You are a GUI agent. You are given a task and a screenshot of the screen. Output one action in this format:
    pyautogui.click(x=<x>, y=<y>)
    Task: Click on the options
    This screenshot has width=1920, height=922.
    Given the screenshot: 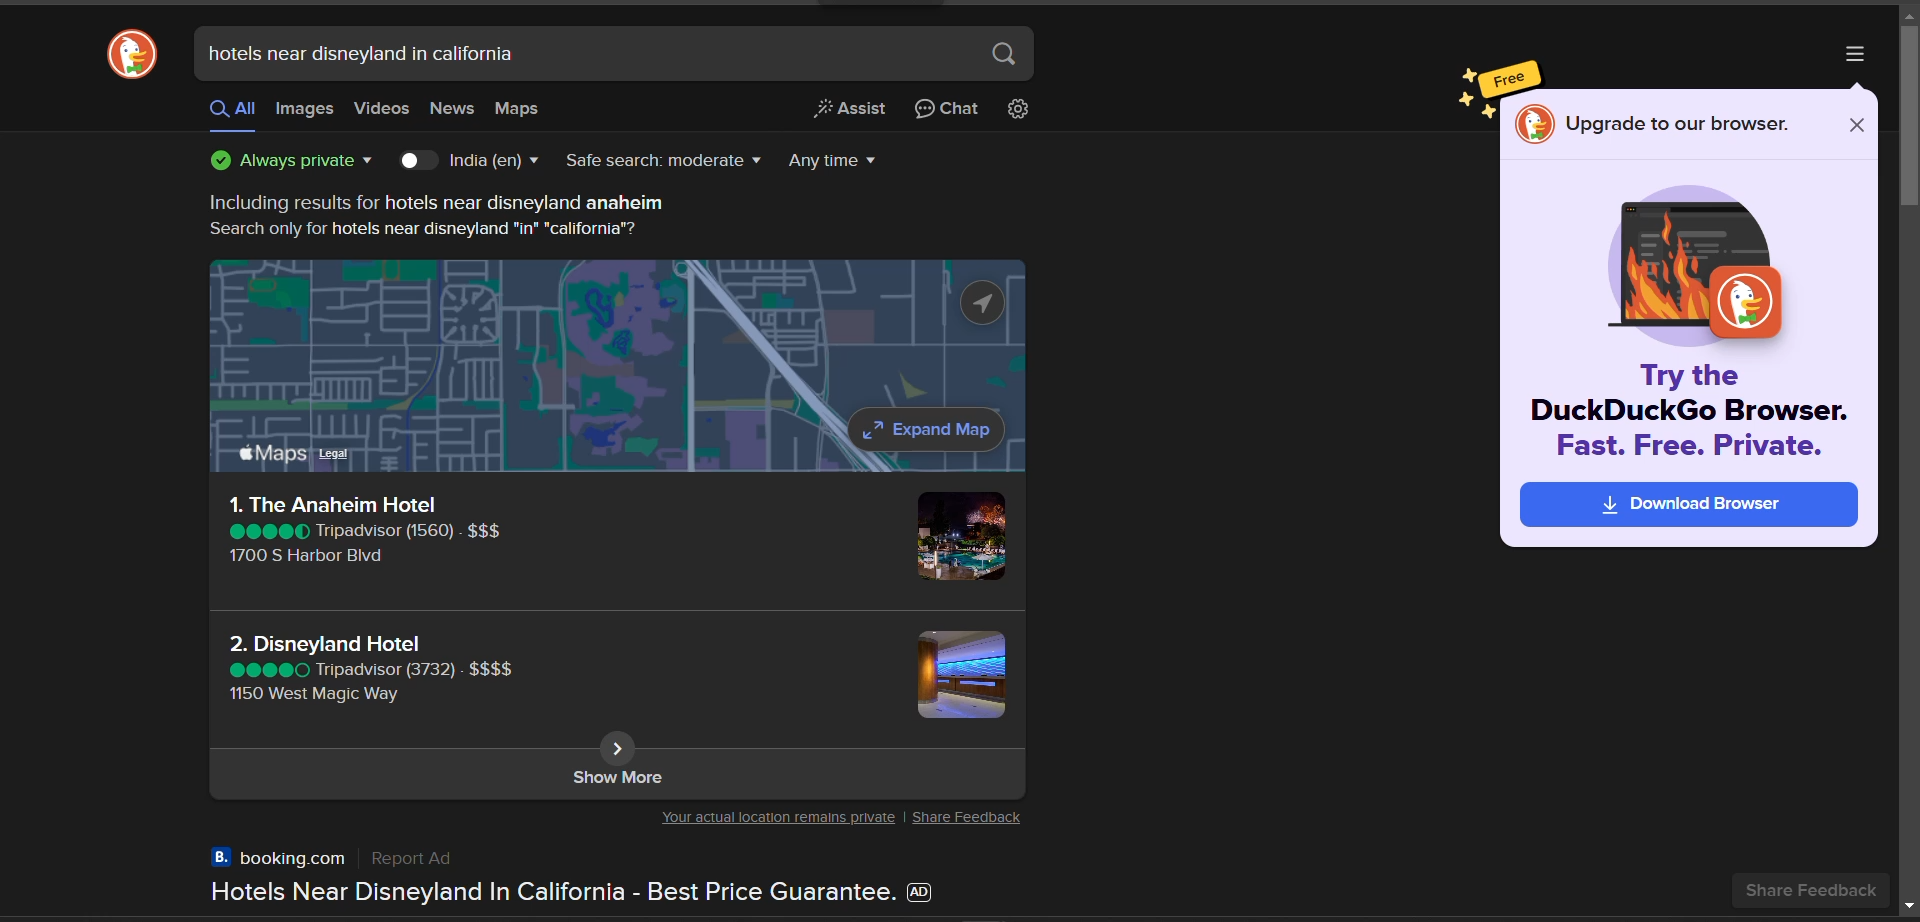 What is the action you would take?
    pyautogui.click(x=1851, y=53)
    